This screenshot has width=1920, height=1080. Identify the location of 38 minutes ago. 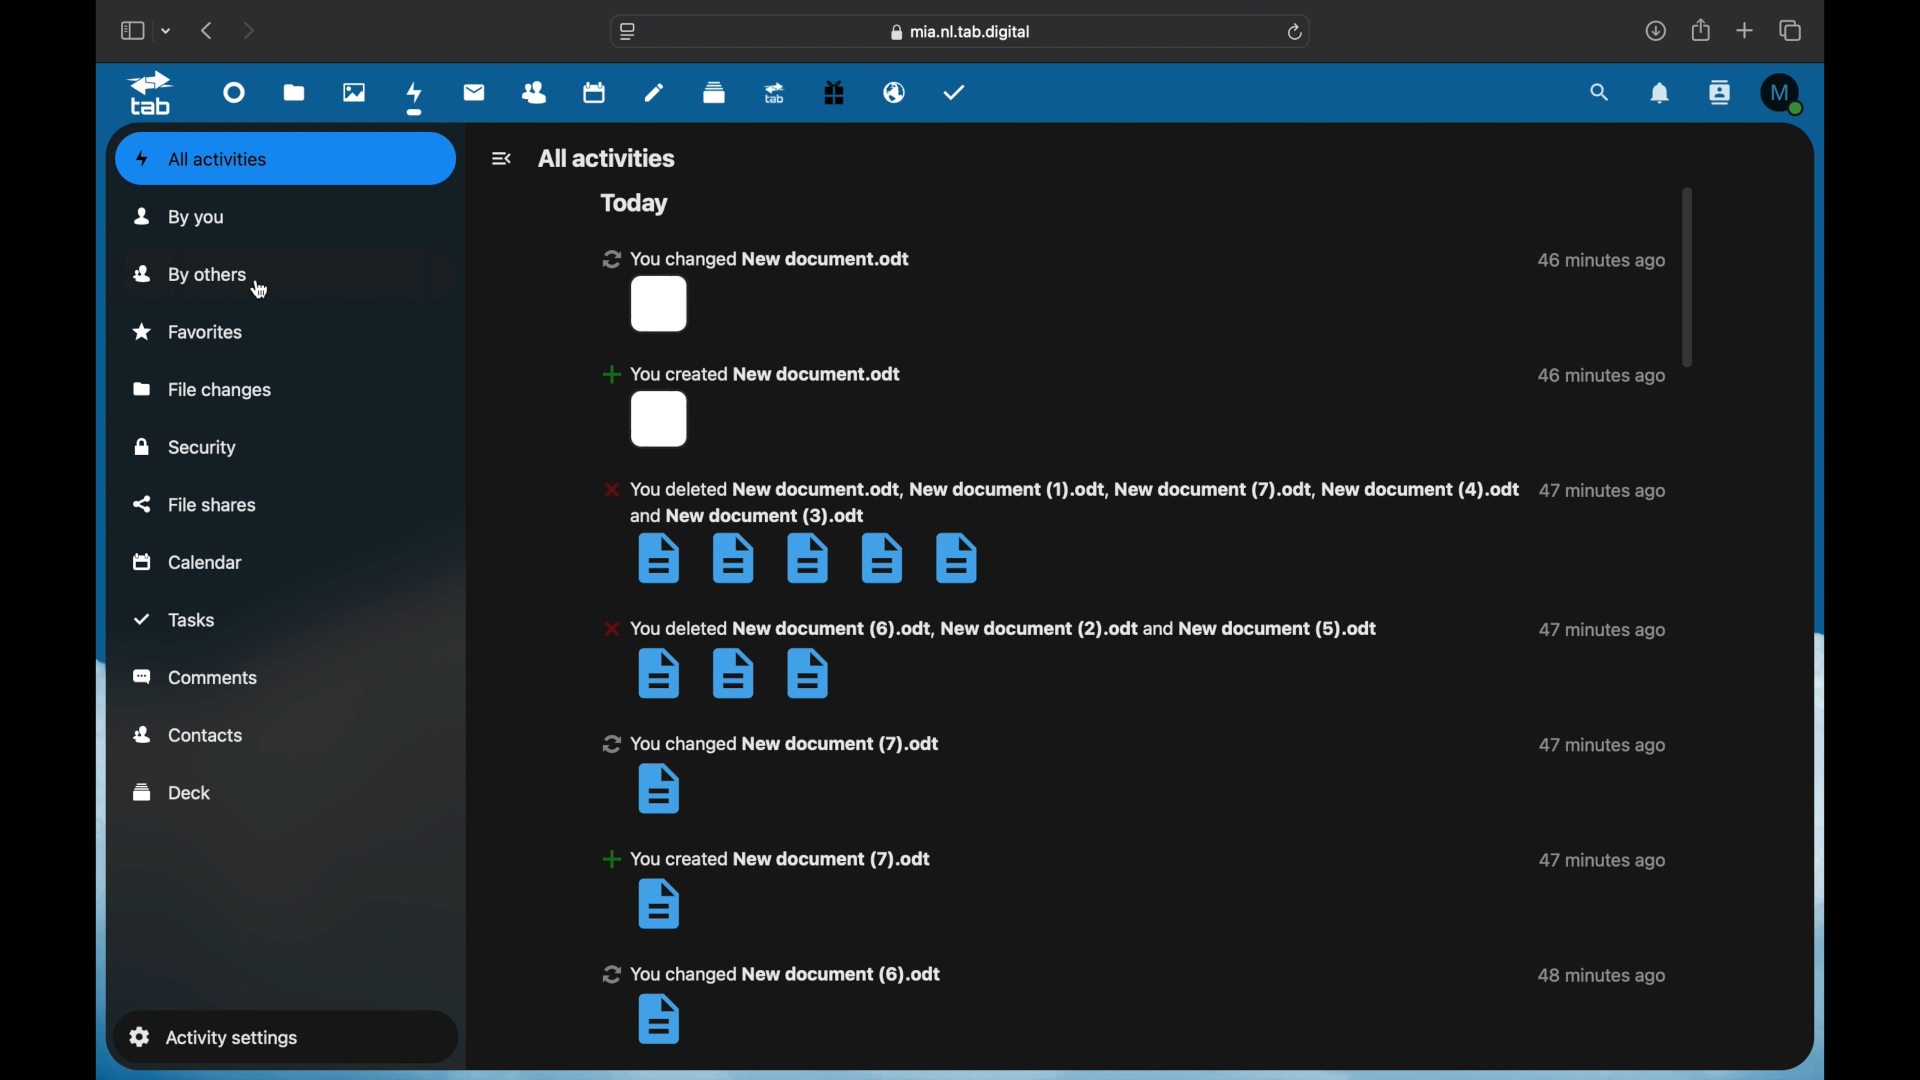
(1601, 975).